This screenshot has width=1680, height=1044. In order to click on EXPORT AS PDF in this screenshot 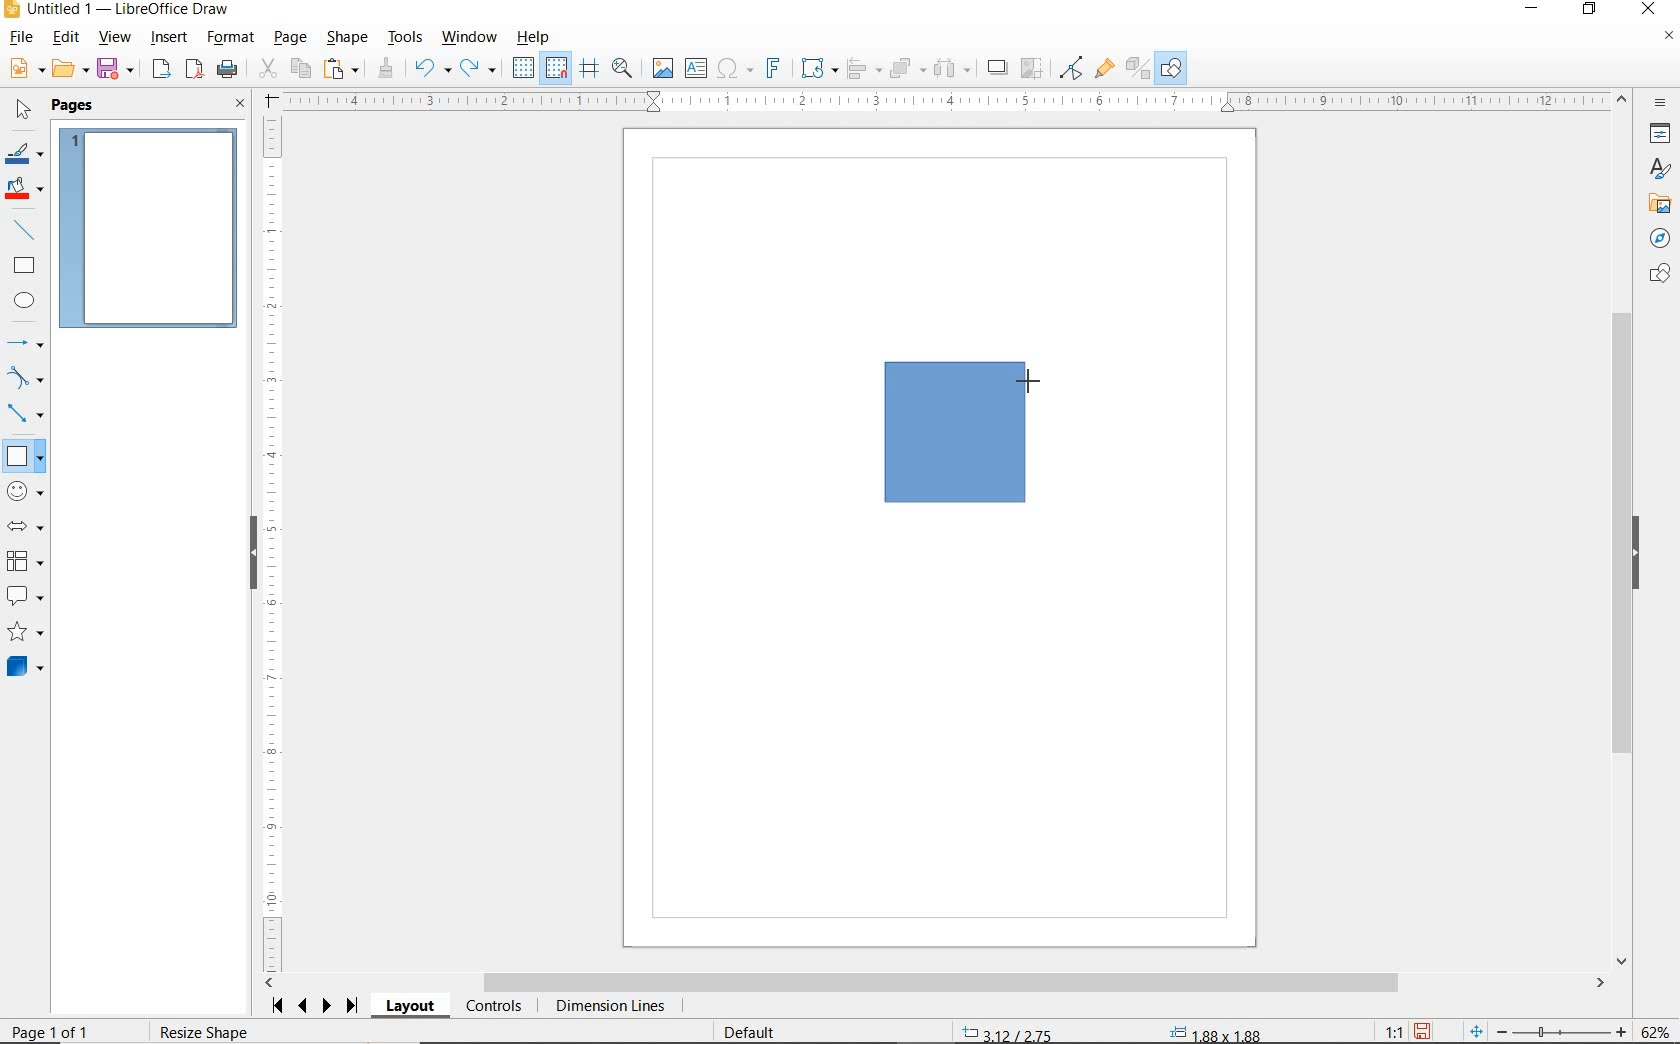, I will do `click(196, 71)`.